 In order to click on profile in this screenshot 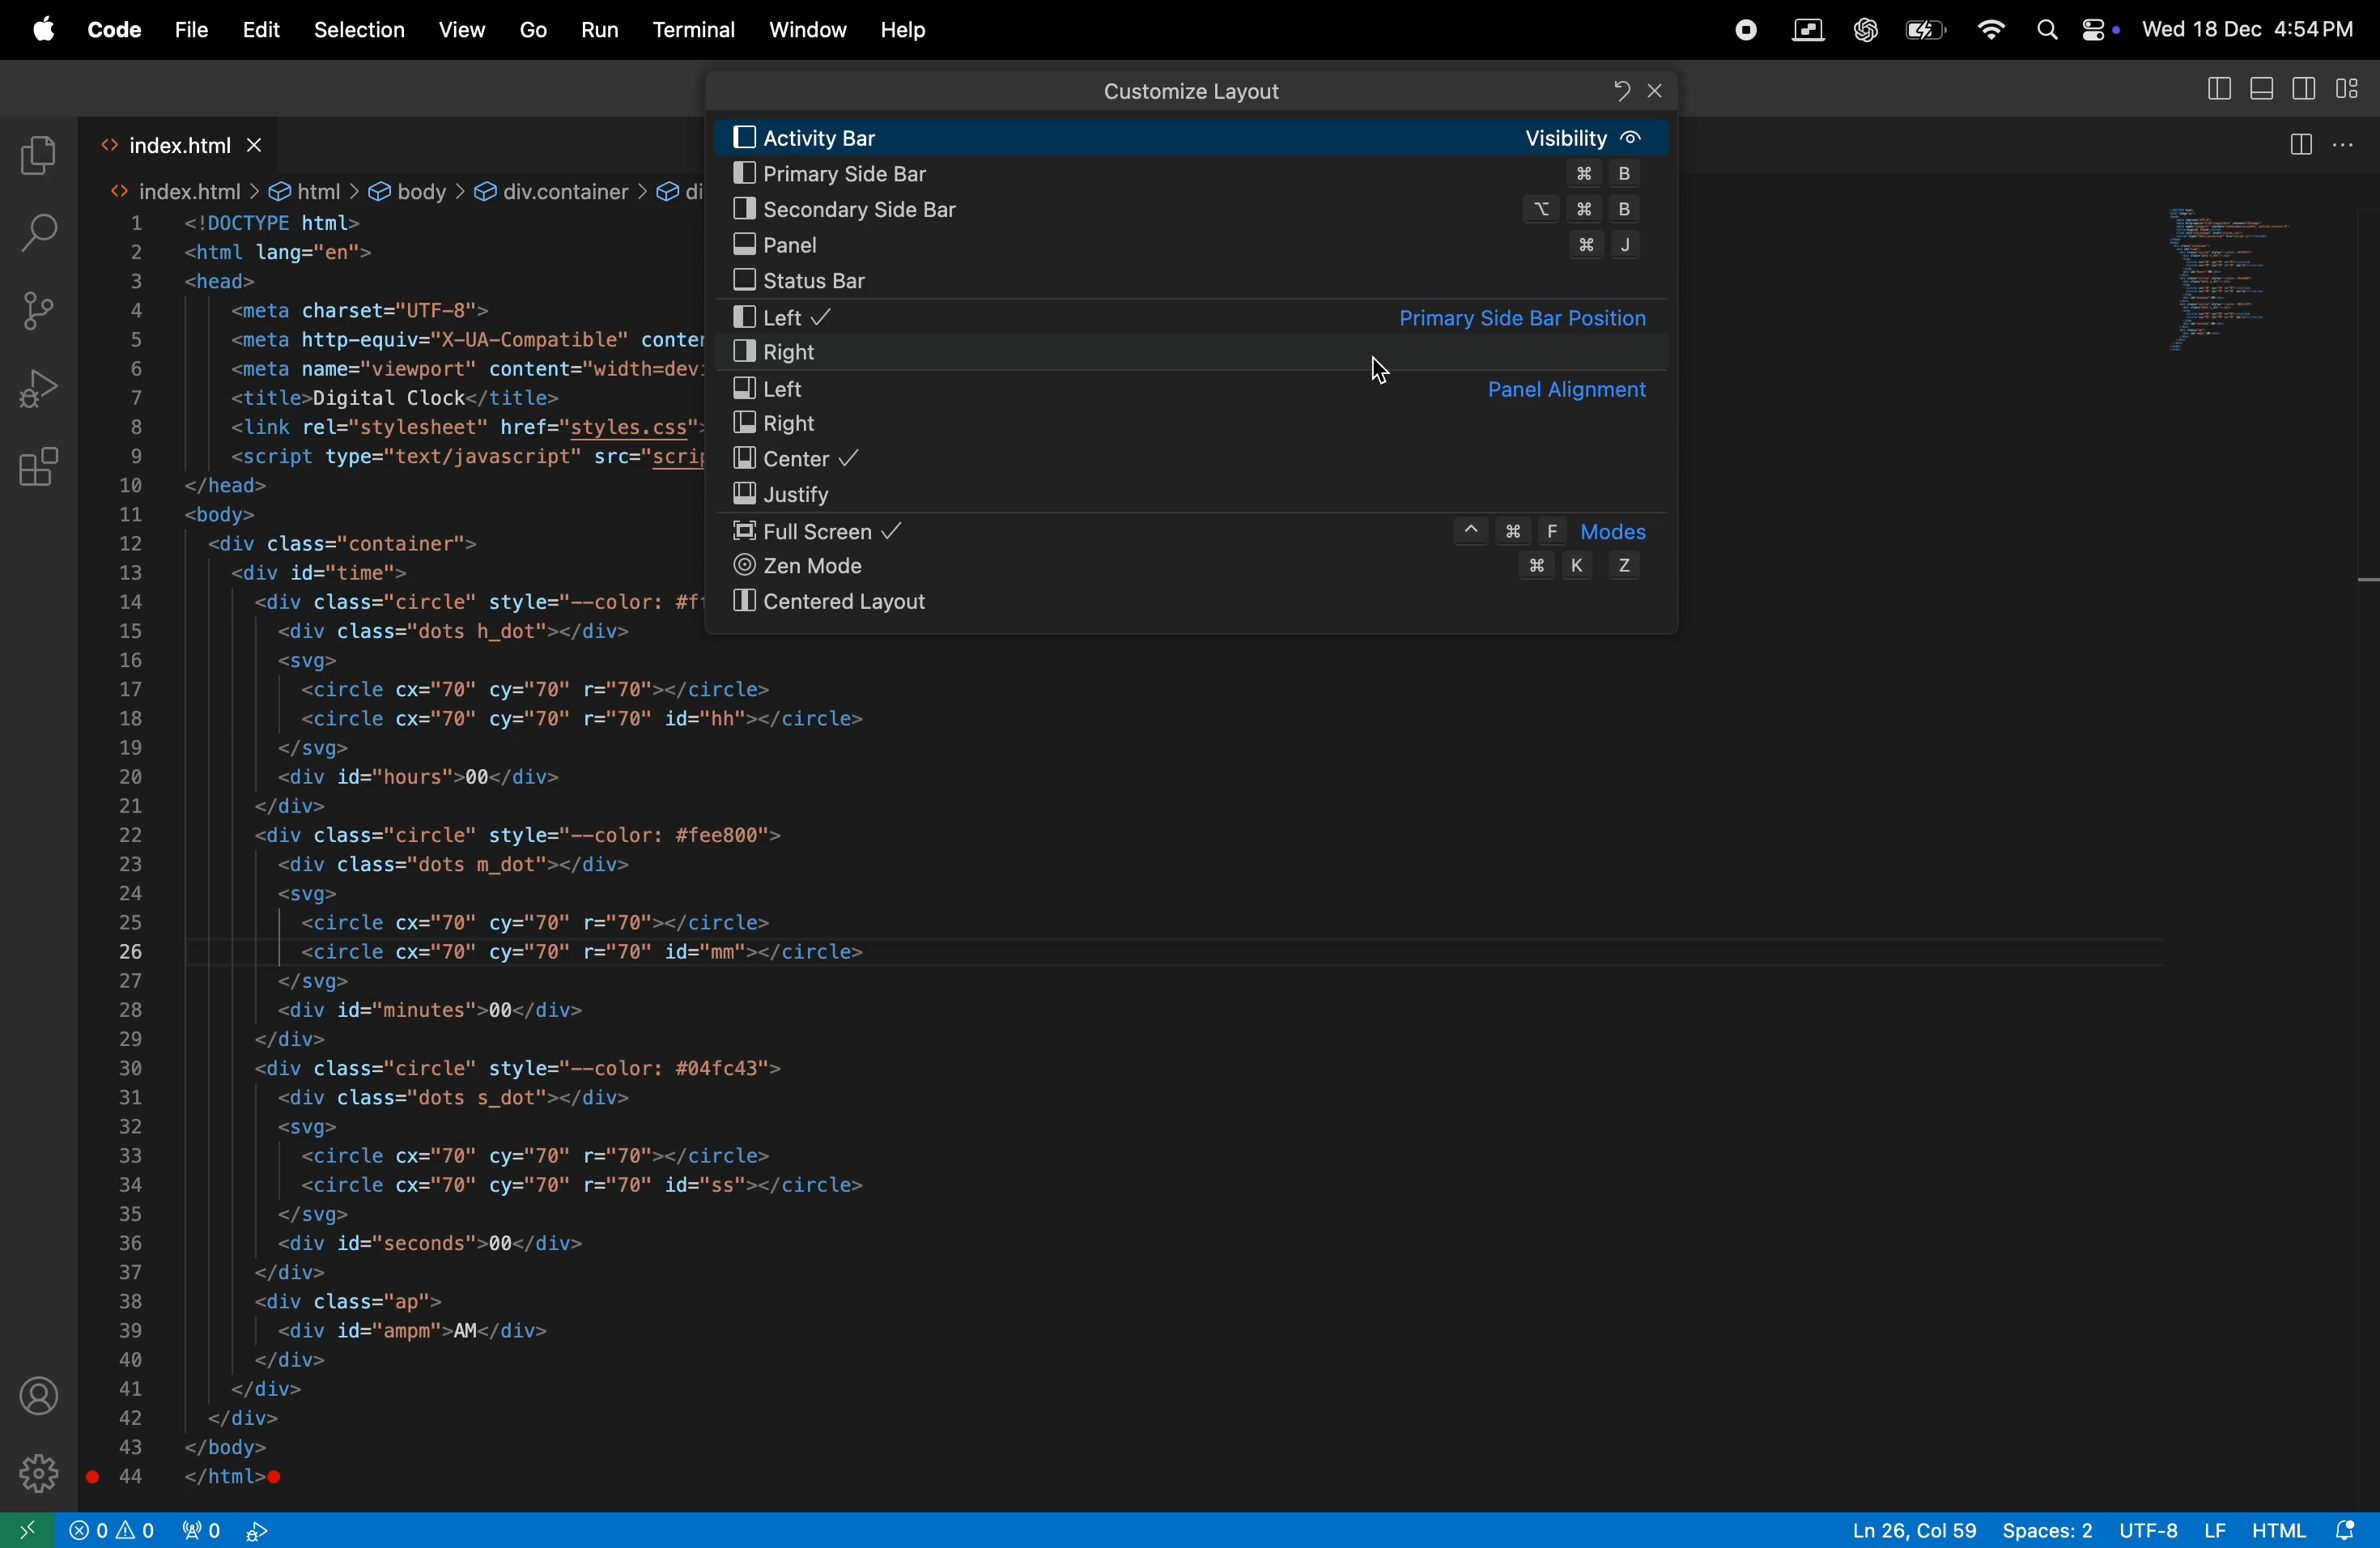, I will do `click(45, 1398)`.